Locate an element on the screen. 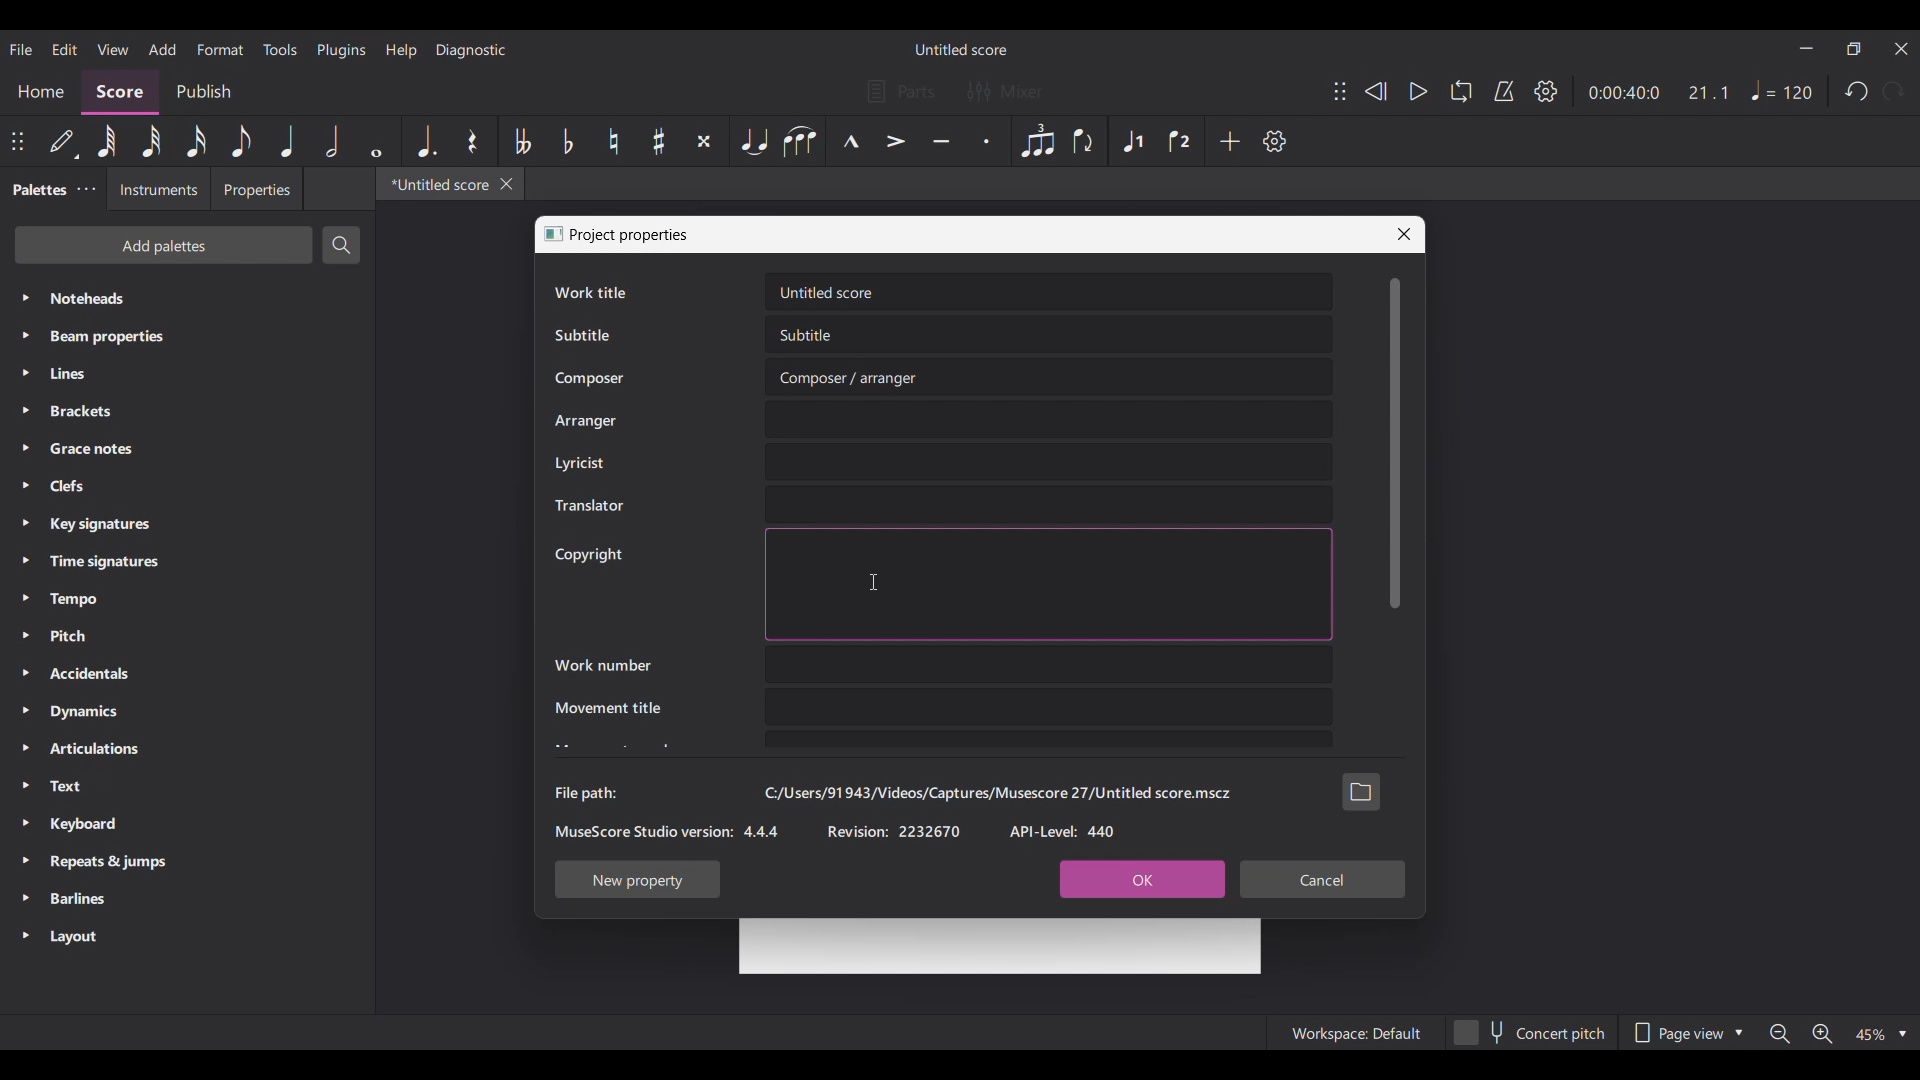 This screenshot has height=1080, width=1920. Mixer settings is located at coordinates (1005, 91).